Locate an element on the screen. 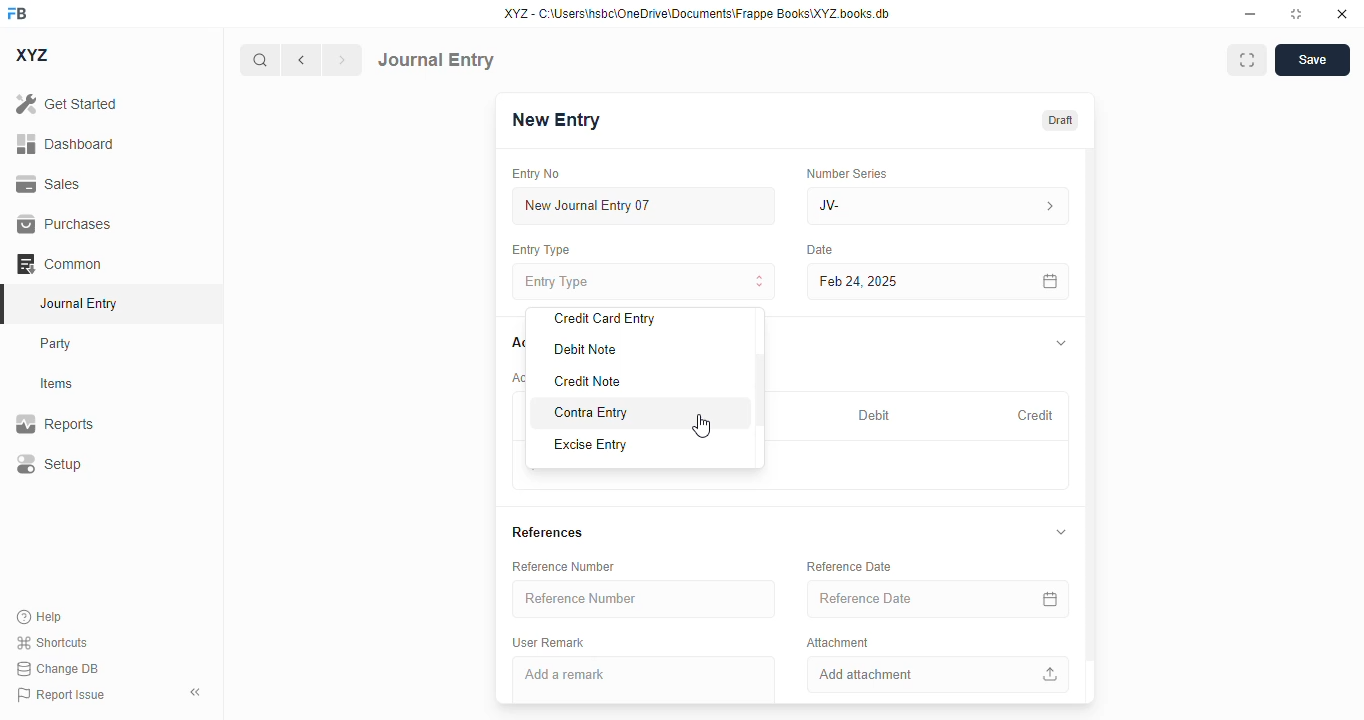  FB - logo is located at coordinates (17, 13).